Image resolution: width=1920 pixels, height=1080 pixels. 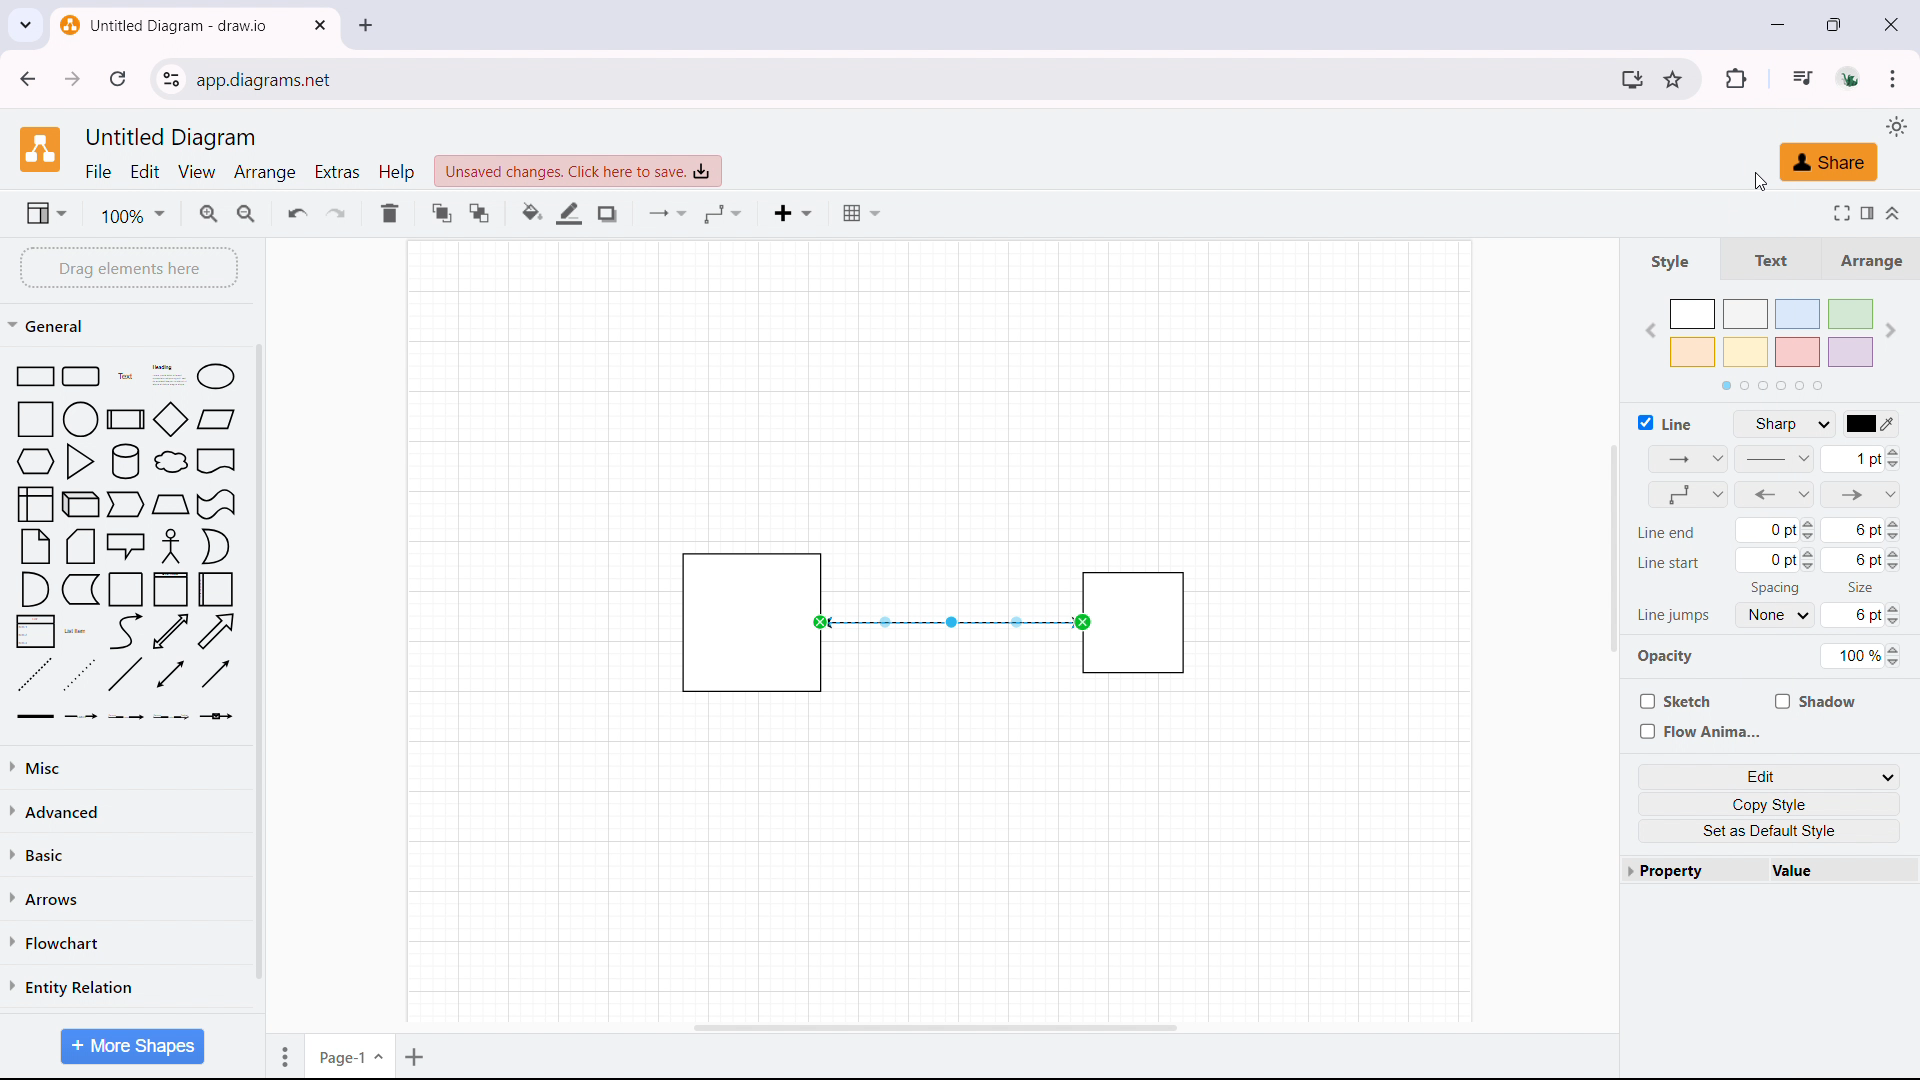 I want to click on color styles, so click(x=1770, y=343).